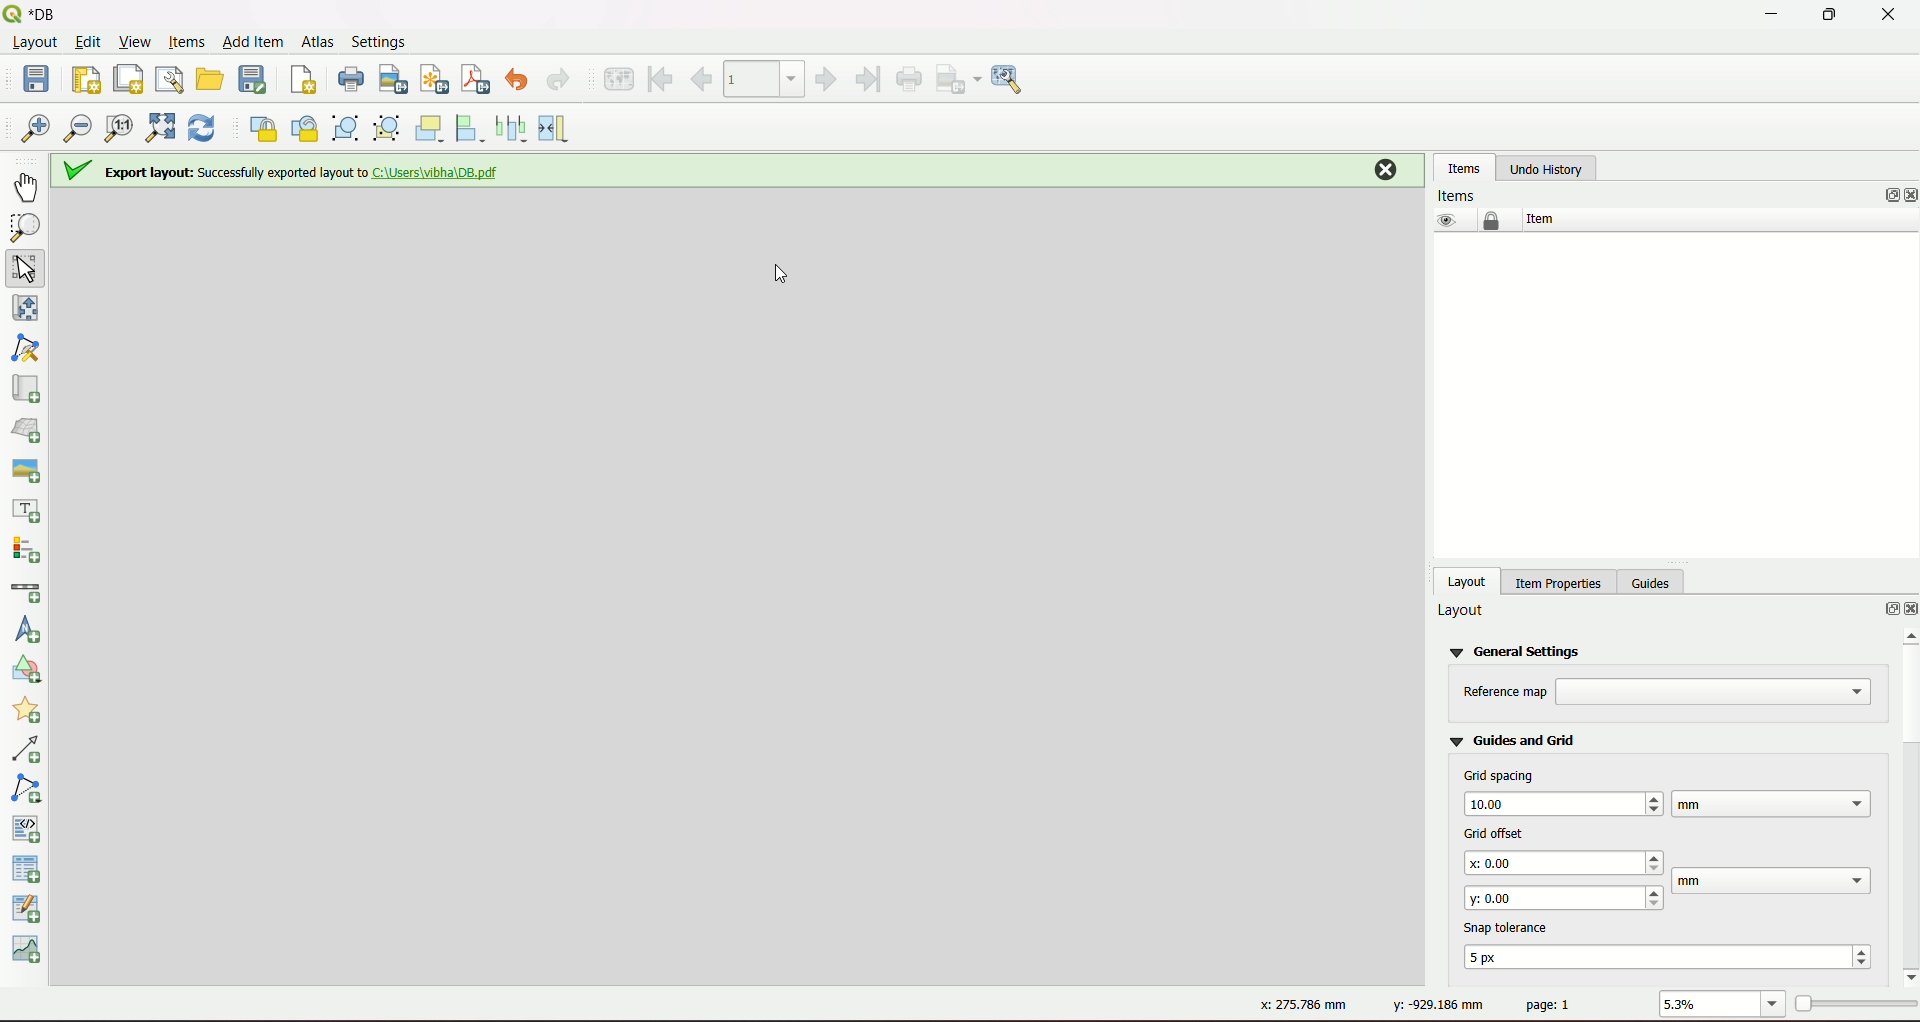 The width and height of the screenshot is (1920, 1022). What do you see at coordinates (1519, 650) in the screenshot?
I see `general settings` at bounding box center [1519, 650].